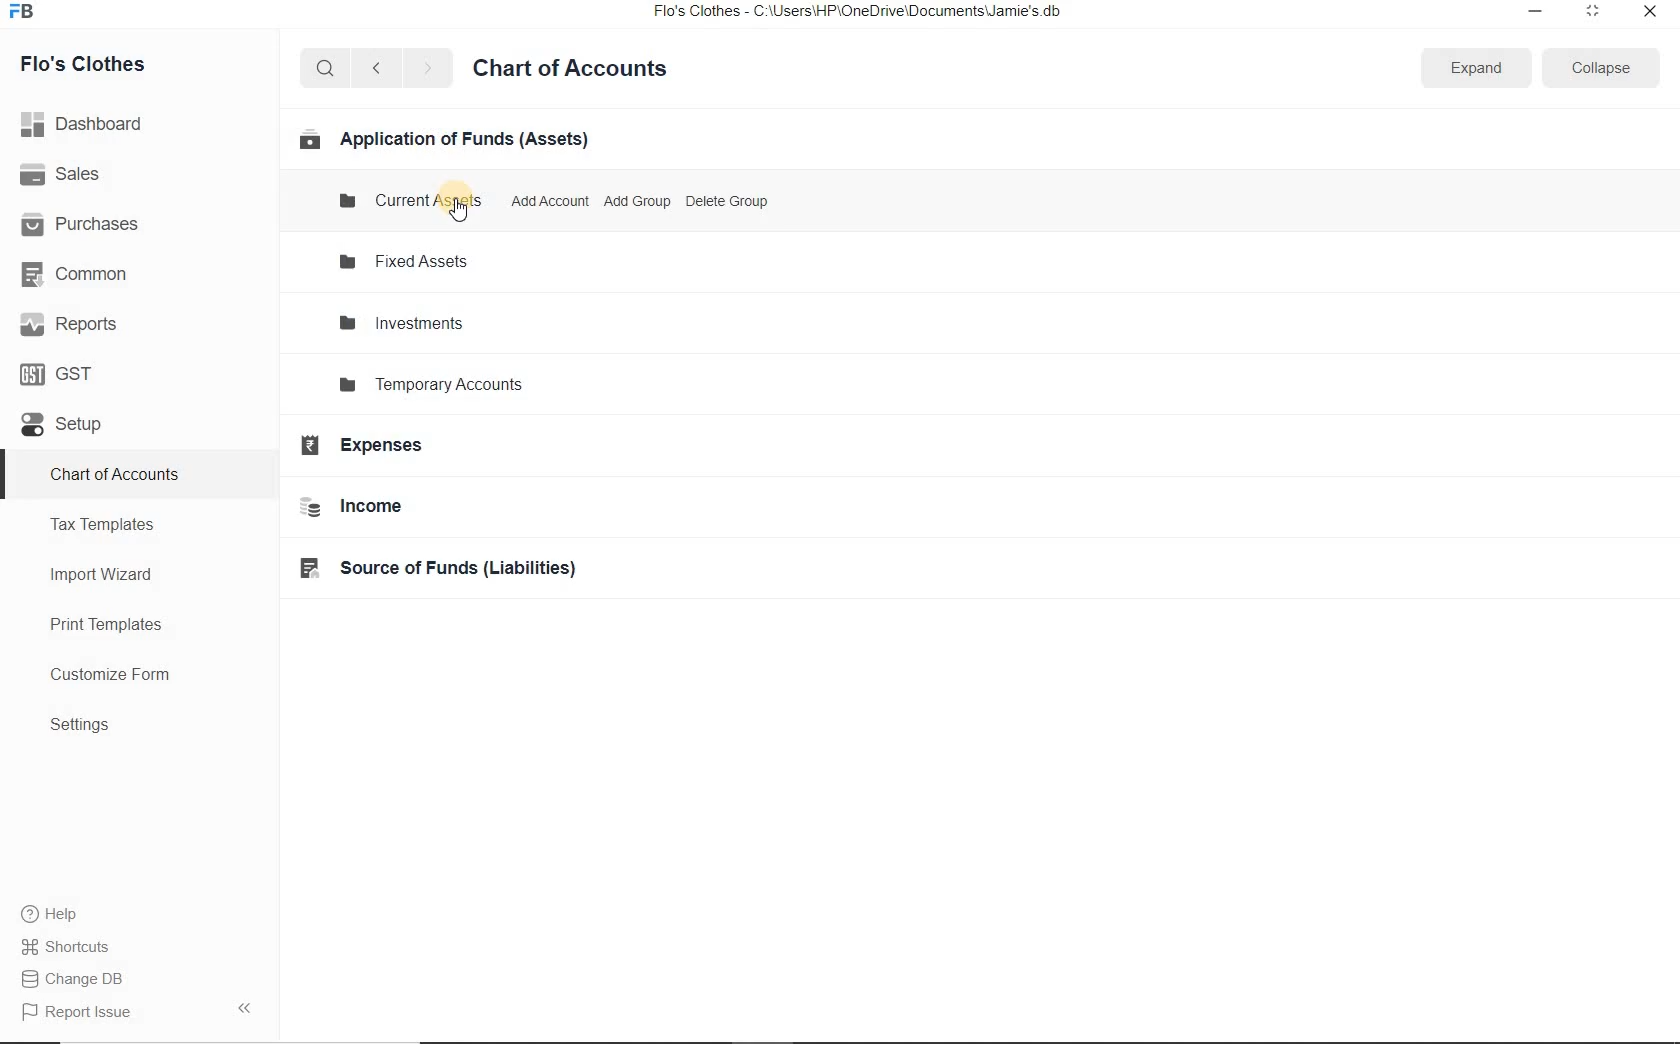 This screenshot has height=1044, width=1680. I want to click on Fixed Assets, so click(437, 262).